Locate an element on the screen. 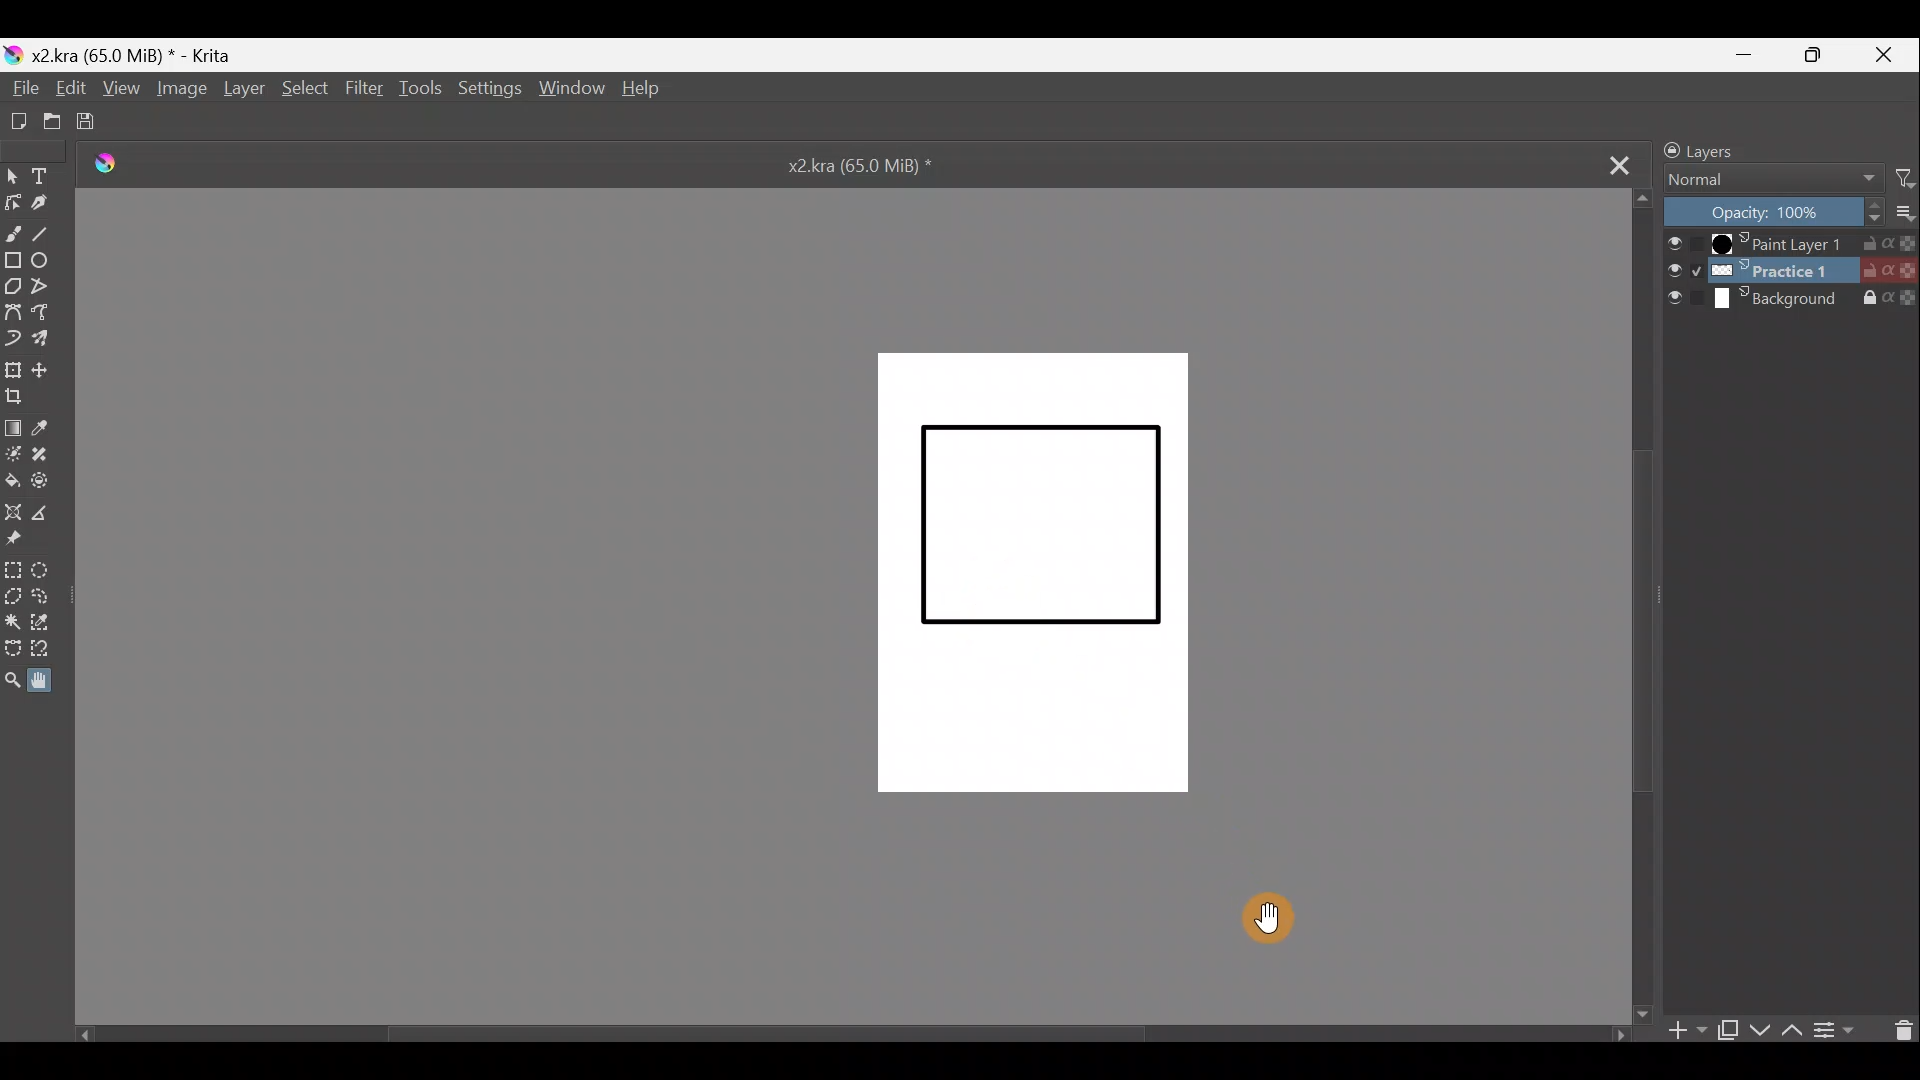  Contiguous selection tool is located at coordinates (13, 623).